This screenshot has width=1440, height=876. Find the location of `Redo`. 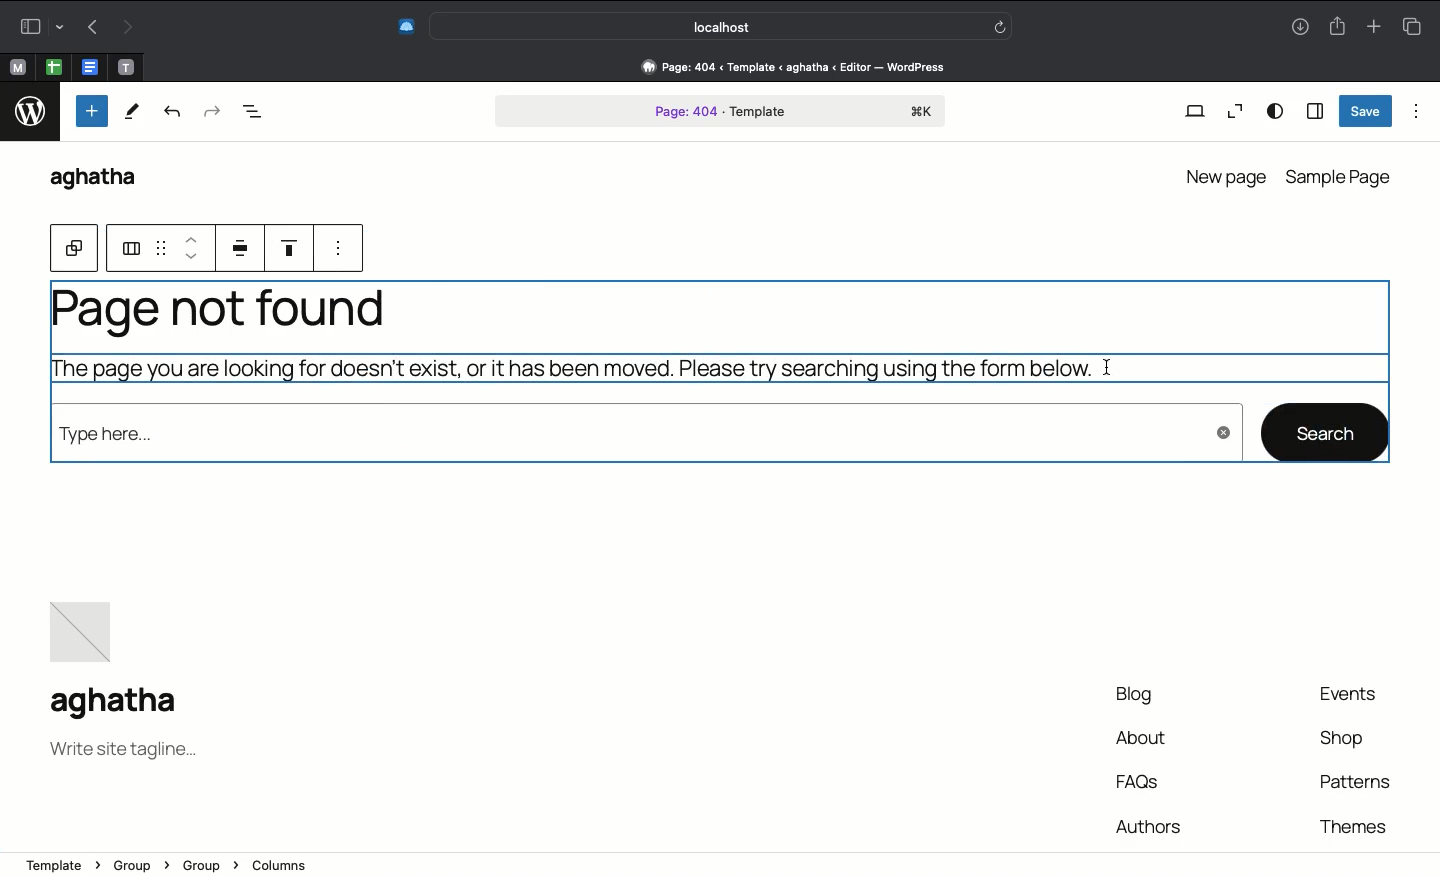

Redo is located at coordinates (211, 113).